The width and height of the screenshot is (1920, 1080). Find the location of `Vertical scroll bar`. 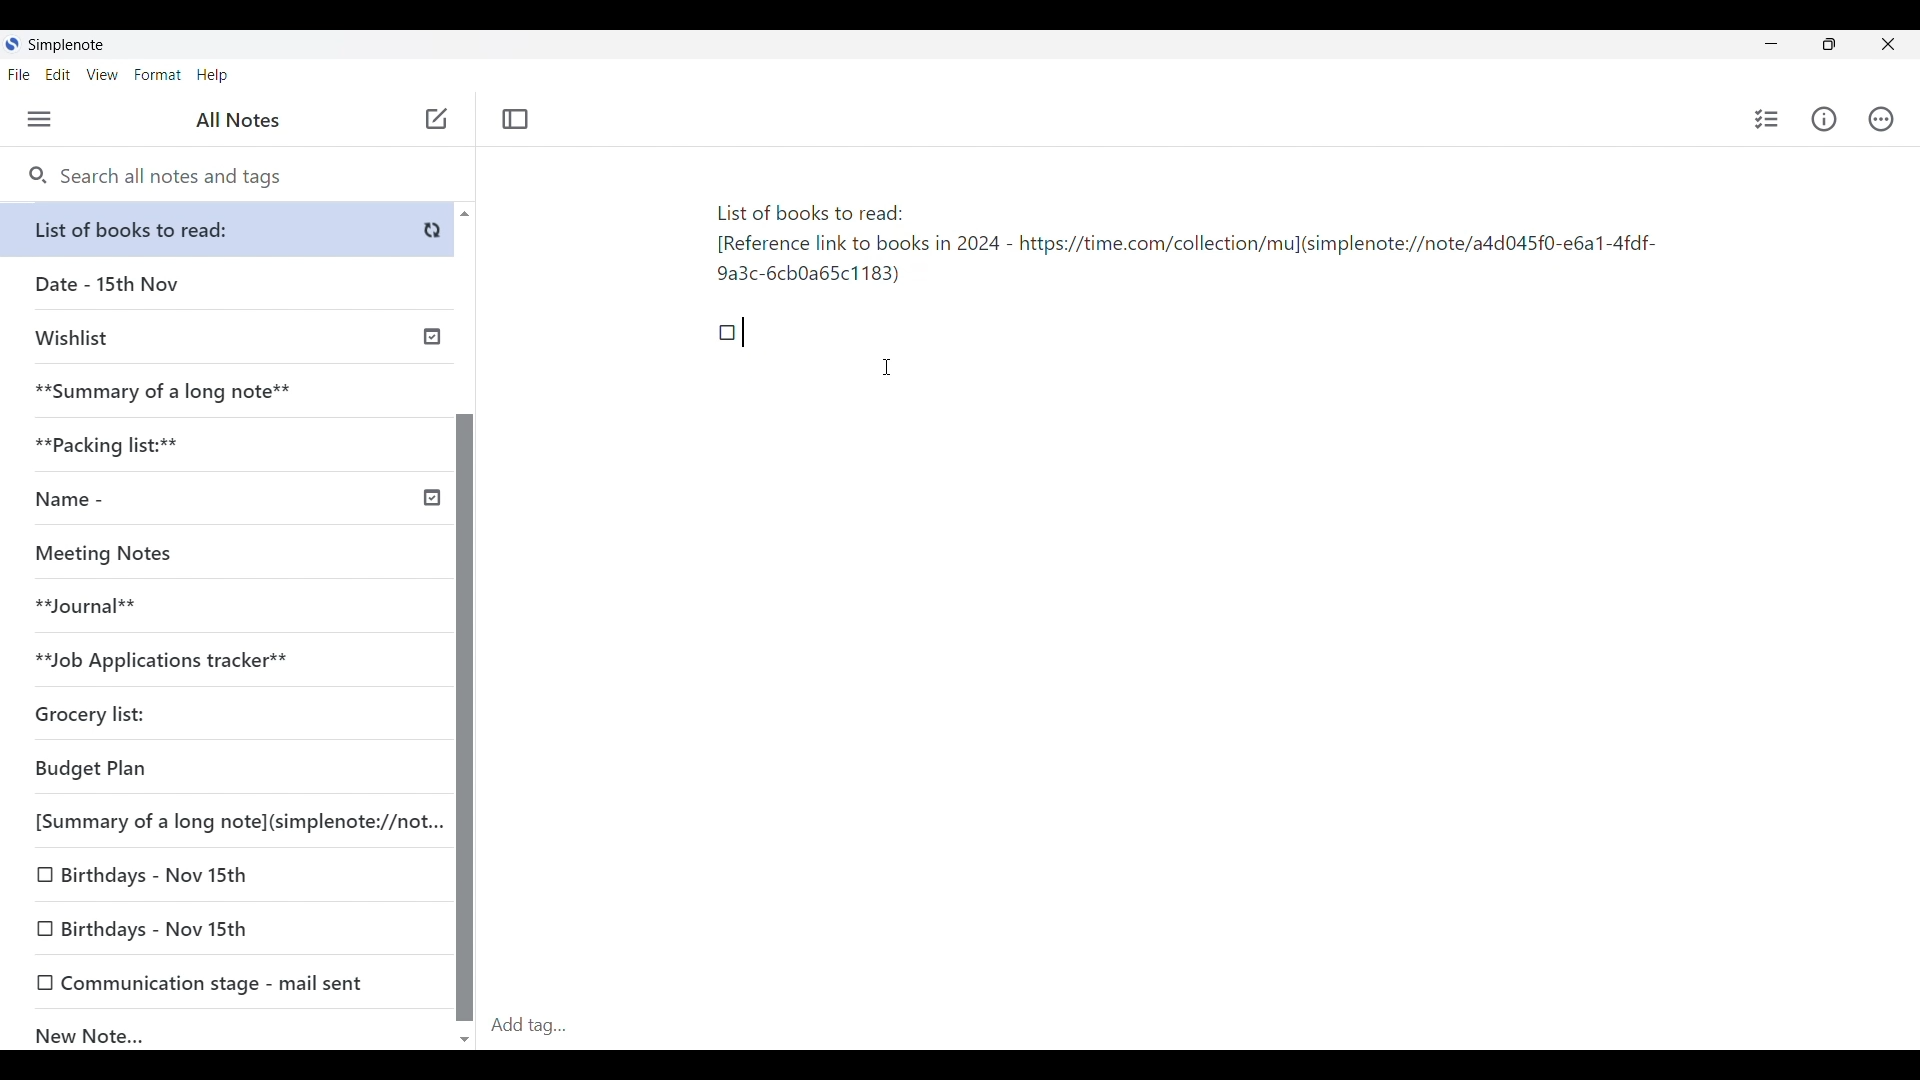

Vertical scroll bar is located at coordinates (464, 624).